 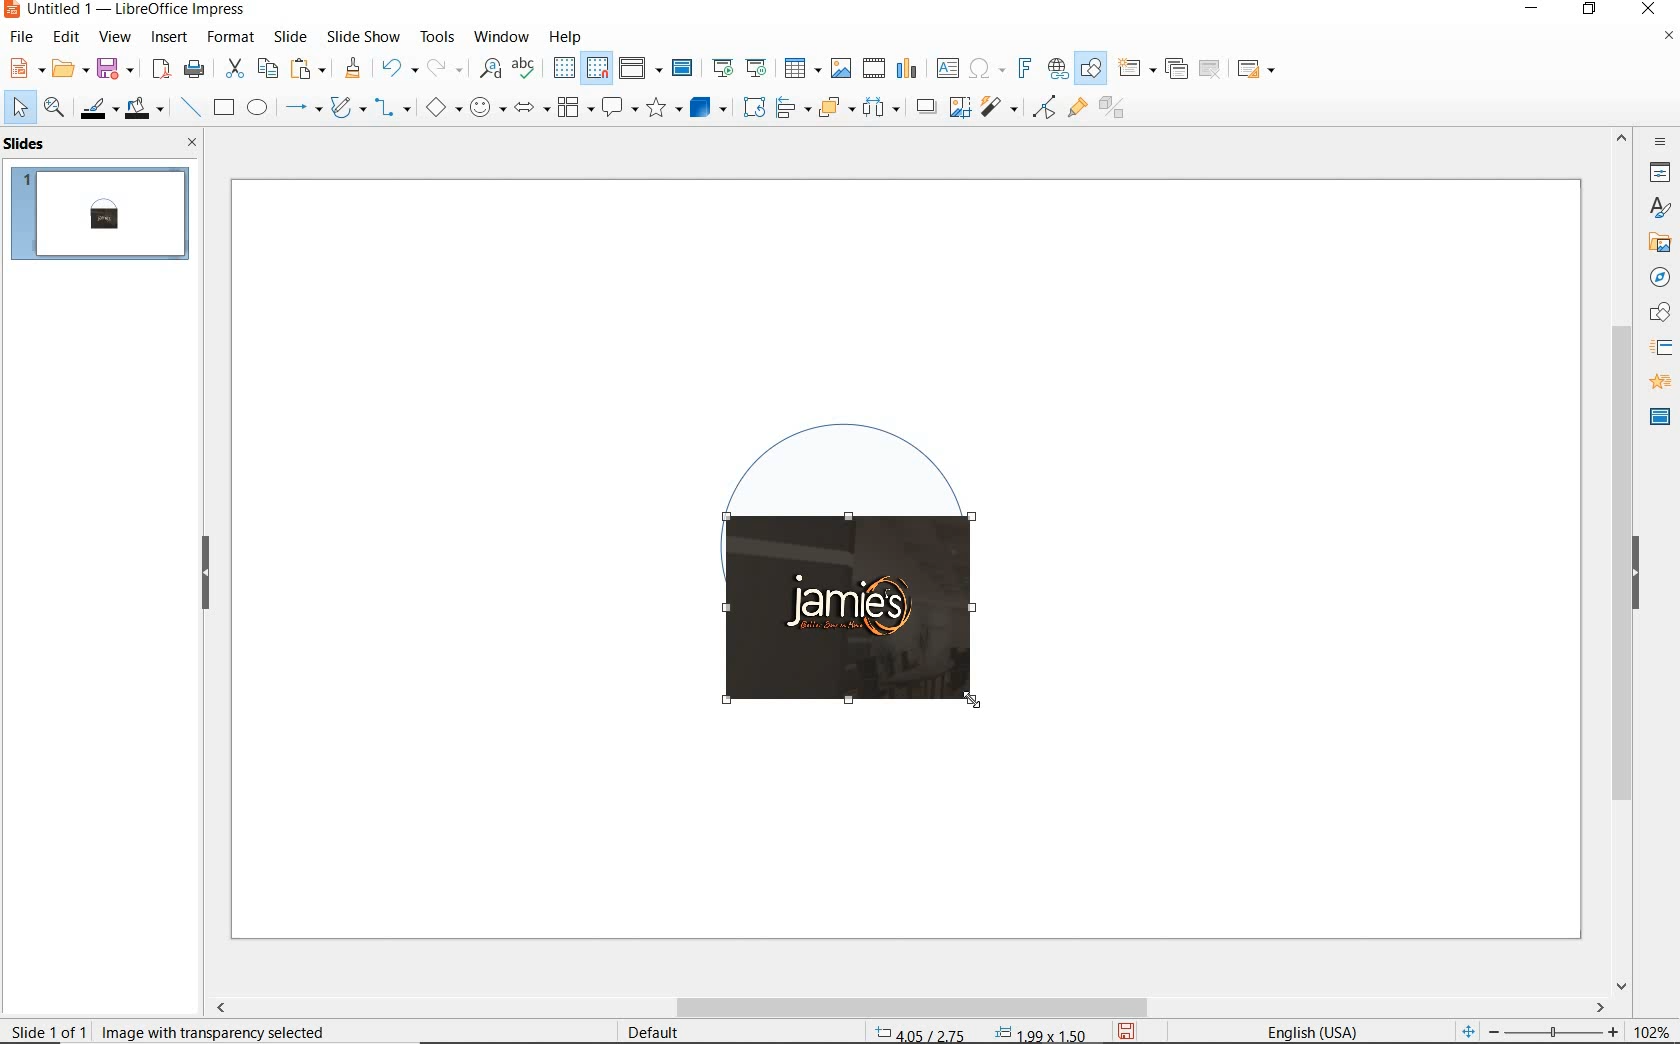 I want to click on window, so click(x=501, y=35).